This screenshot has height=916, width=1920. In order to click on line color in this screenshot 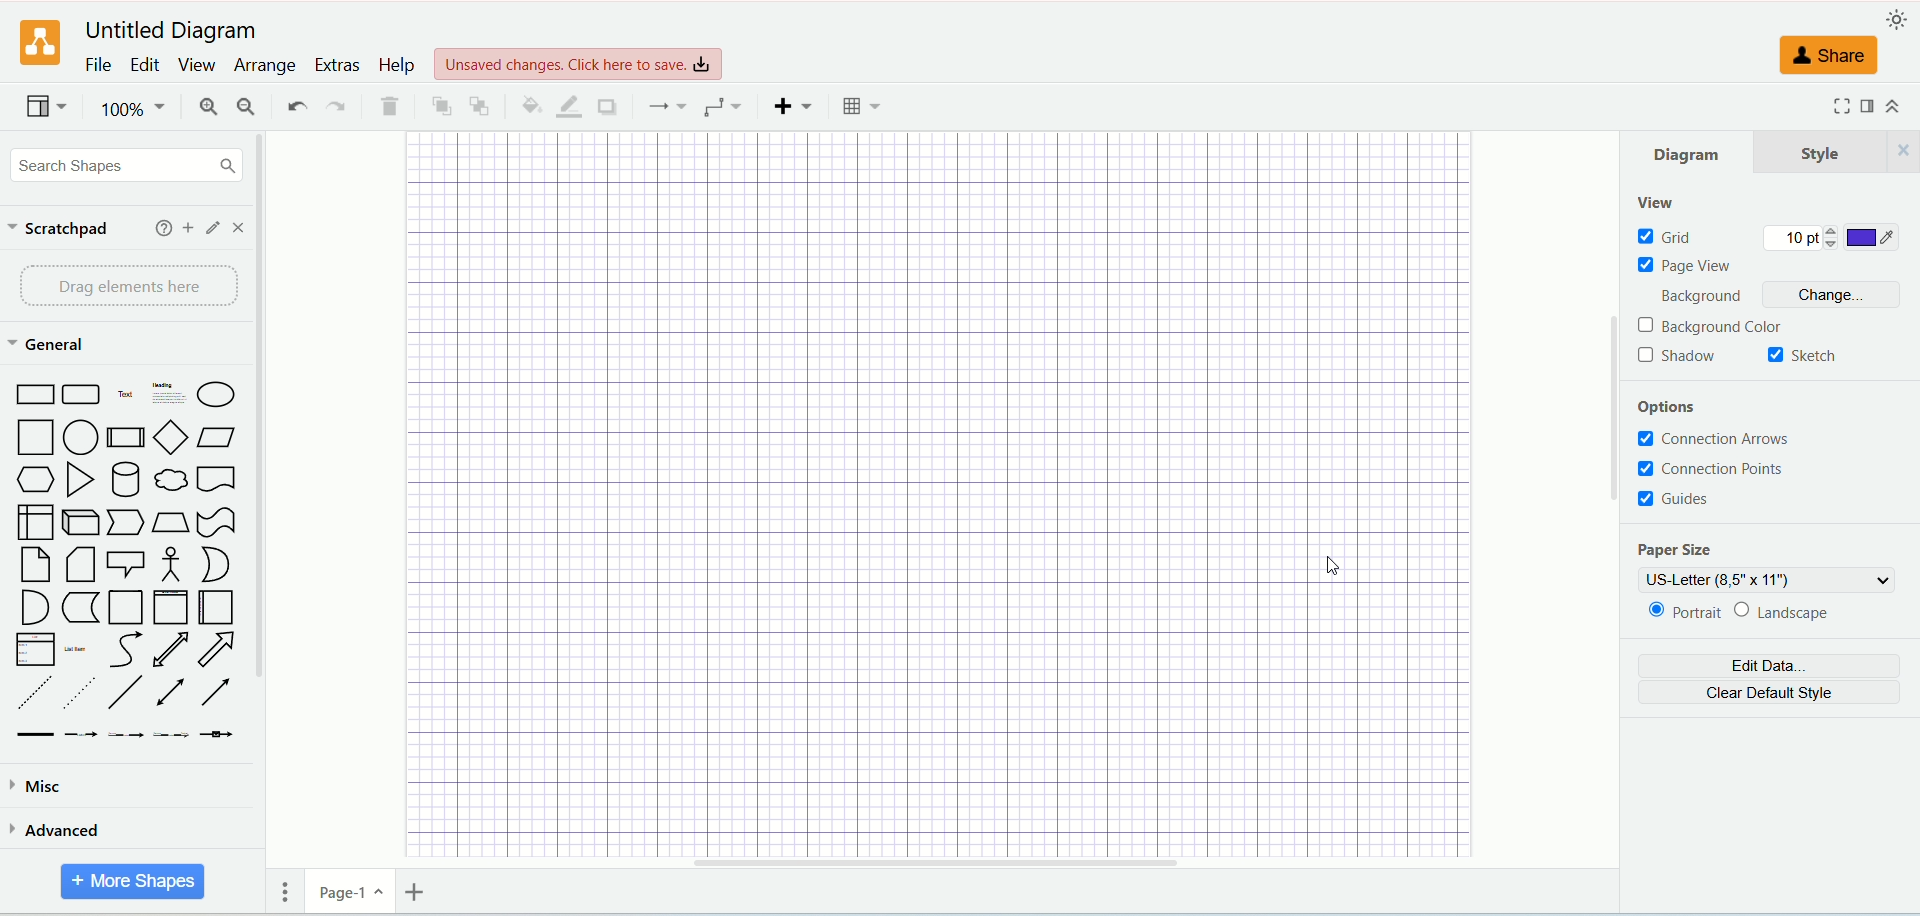, I will do `click(568, 106)`.